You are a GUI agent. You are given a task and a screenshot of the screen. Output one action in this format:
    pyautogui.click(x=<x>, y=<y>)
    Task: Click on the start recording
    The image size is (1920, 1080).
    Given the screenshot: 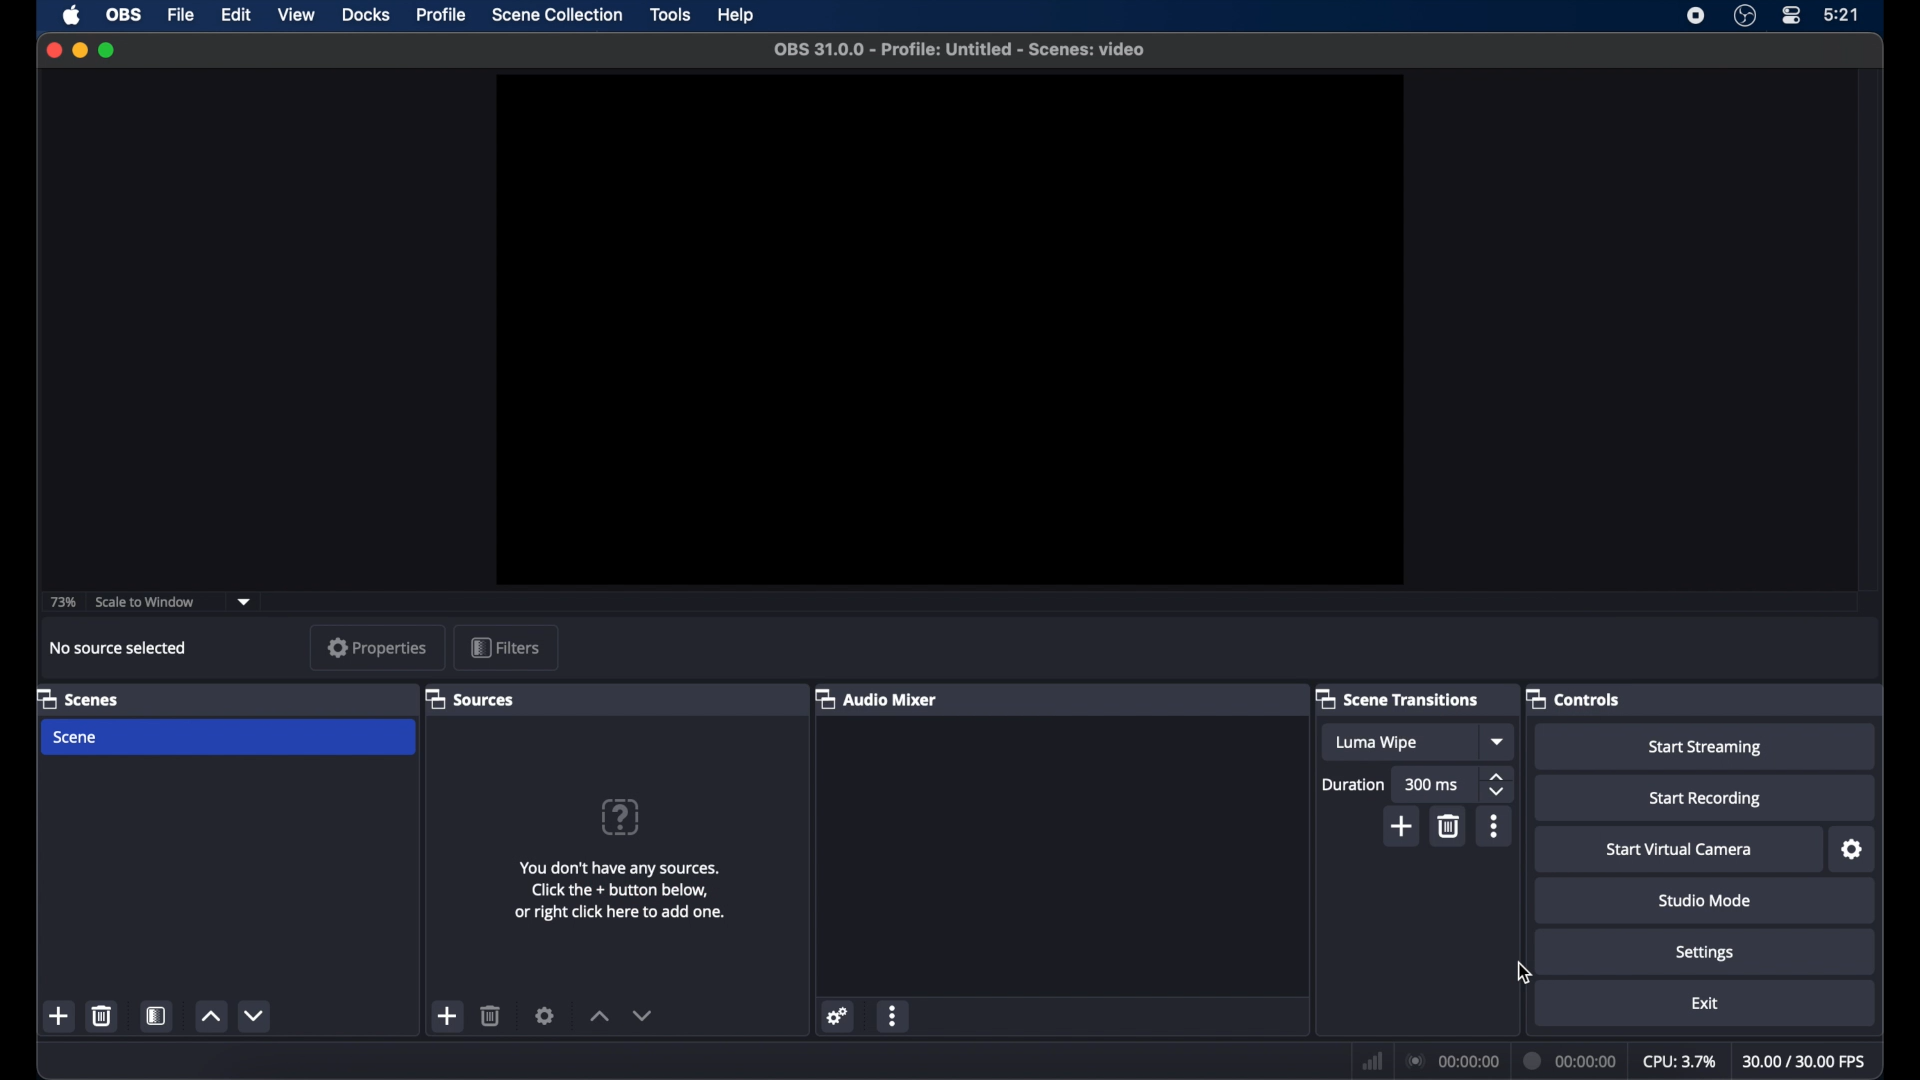 What is the action you would take?
    pyautogui.click(x=1704, y=800)
    